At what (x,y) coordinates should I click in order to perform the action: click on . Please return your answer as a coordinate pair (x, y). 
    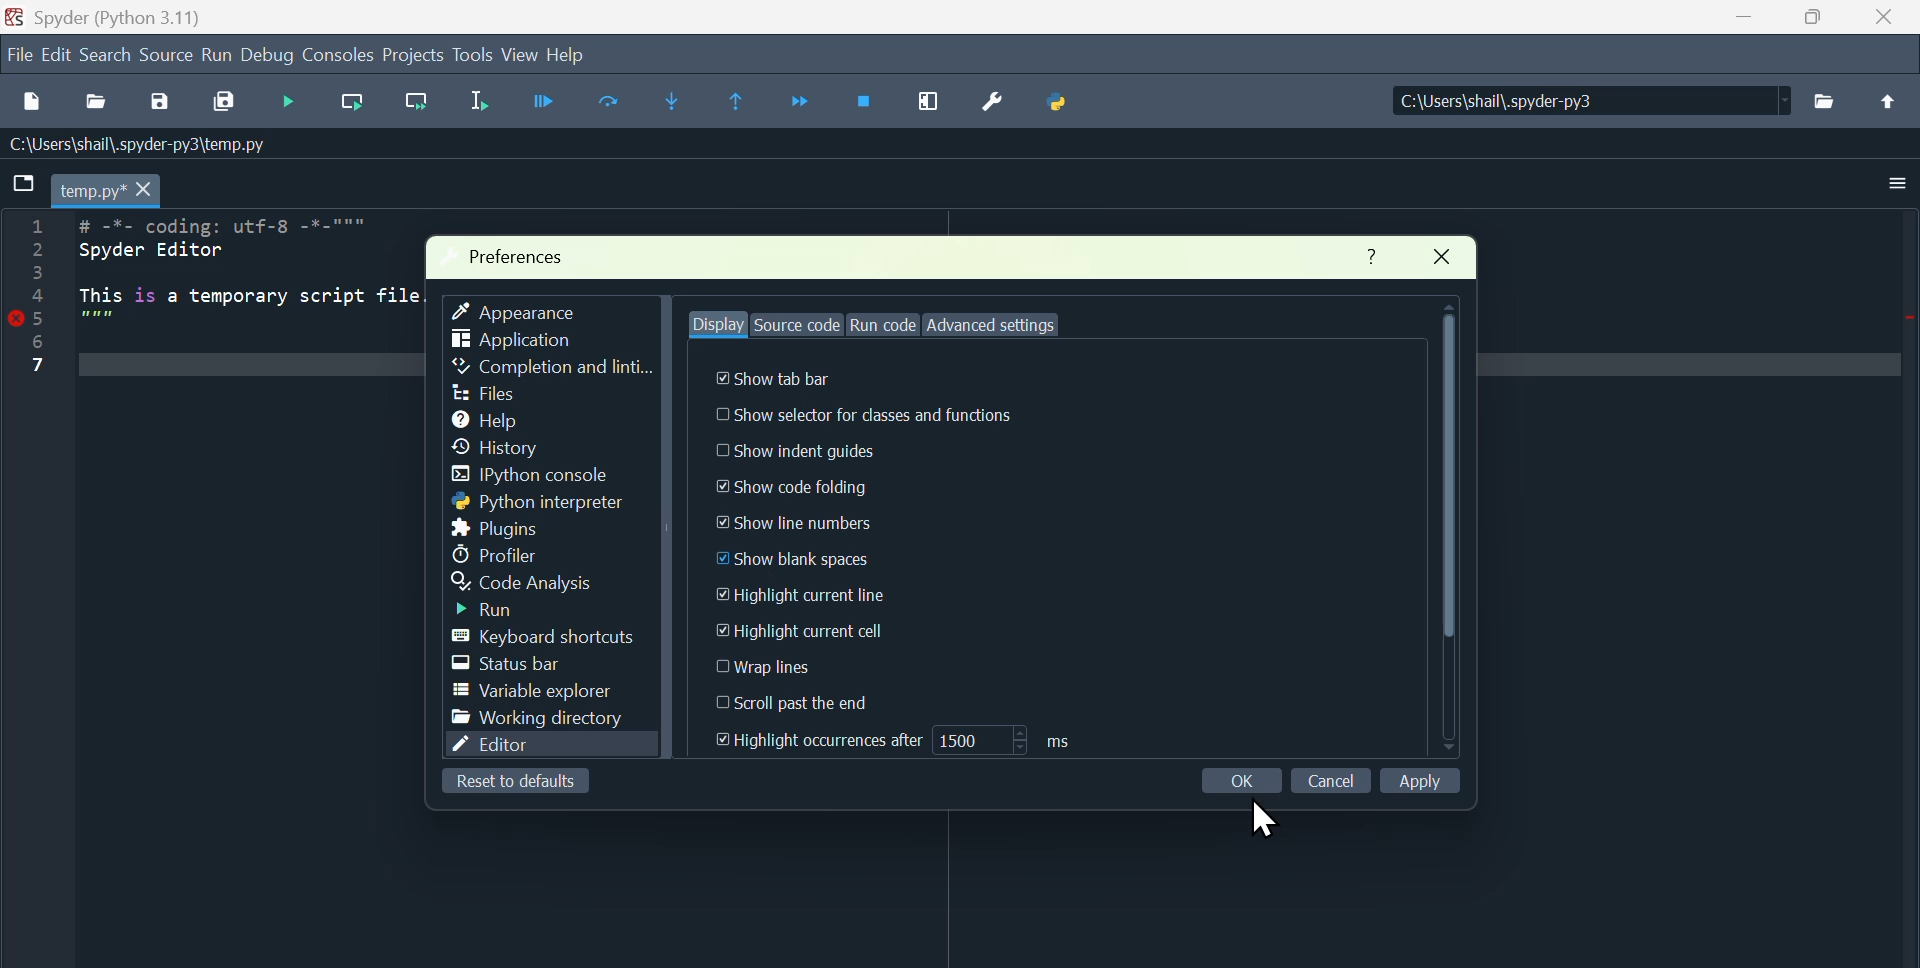
    Looking at the image, I should click on (491, 611).